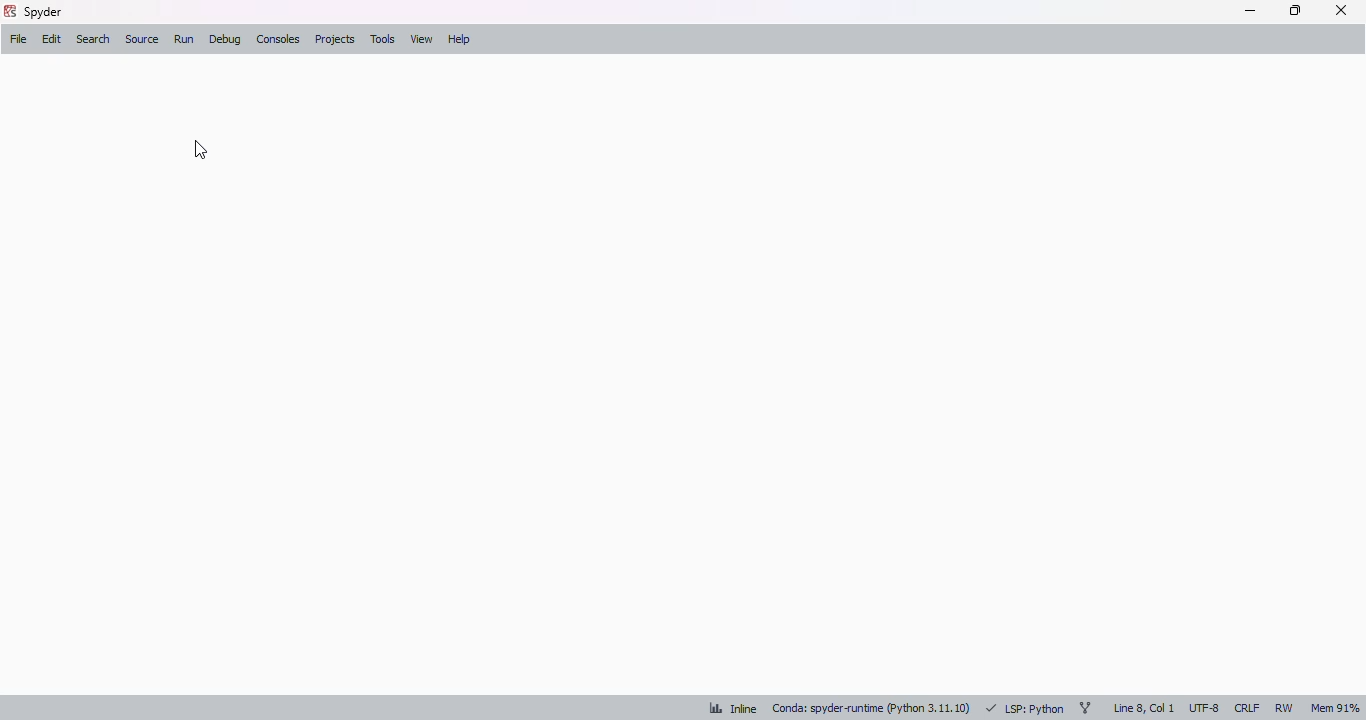 Image resolution: width=1366 pixels, height=720 pixels. I want to click on view, so click(421, 39).